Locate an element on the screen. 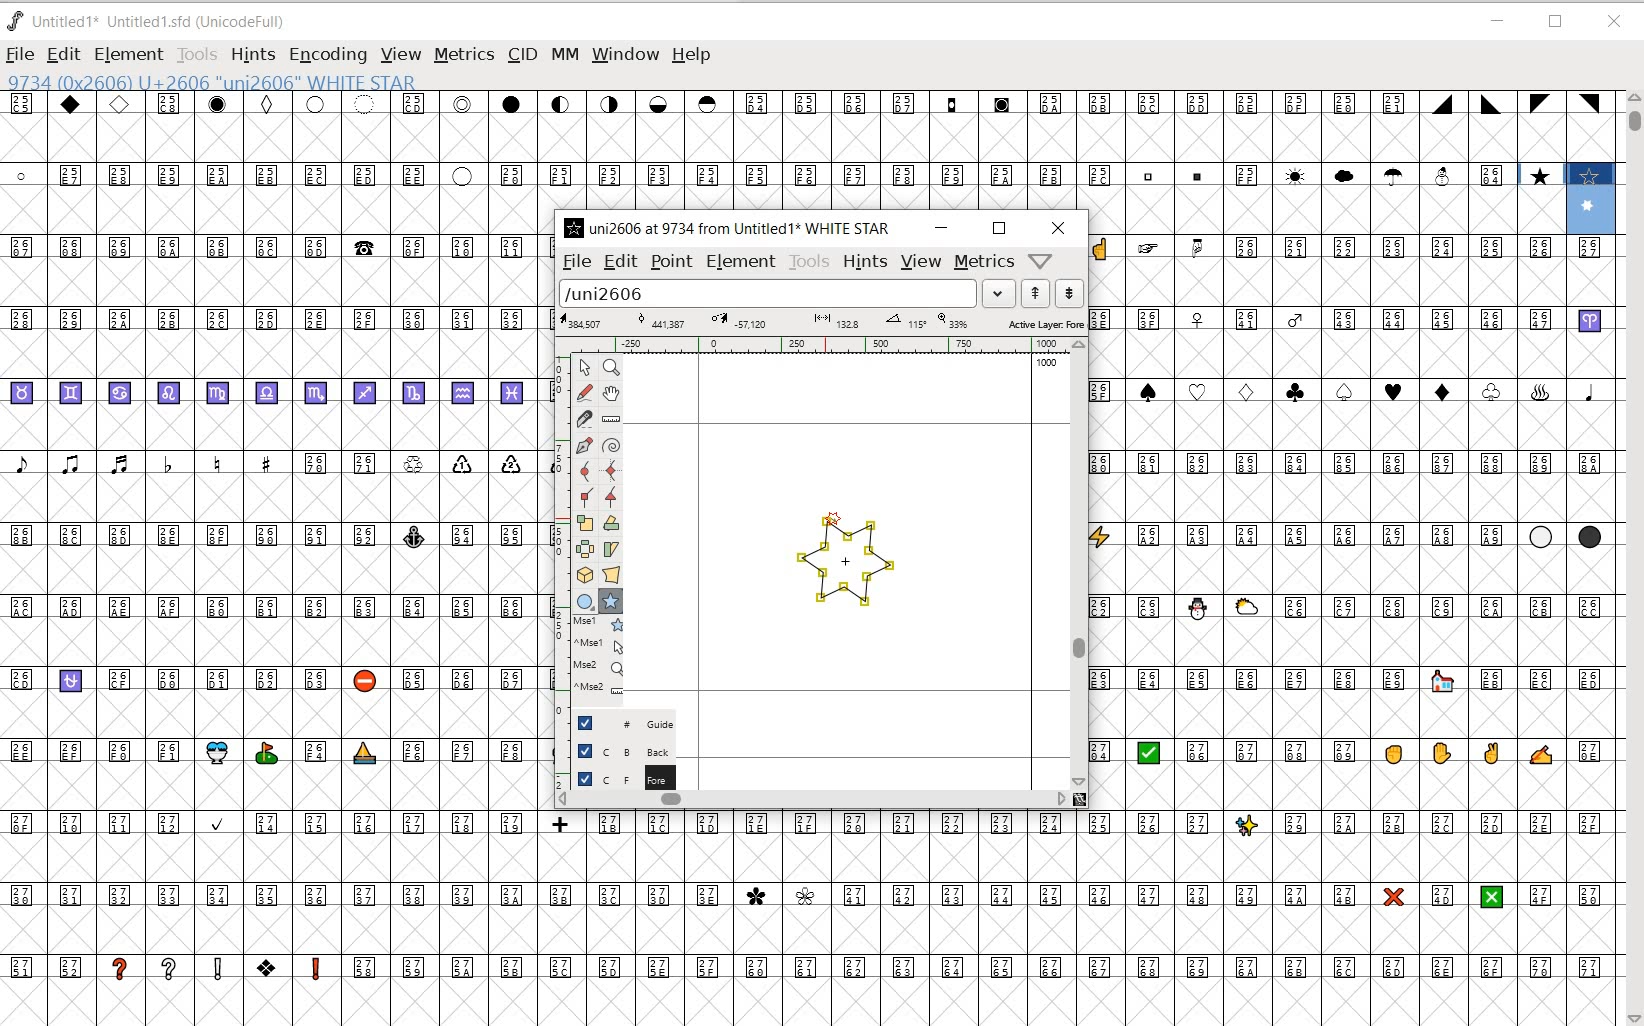  GLYPHY CHARACTERS & NUMBERS is located at coordinates (1352, 808).